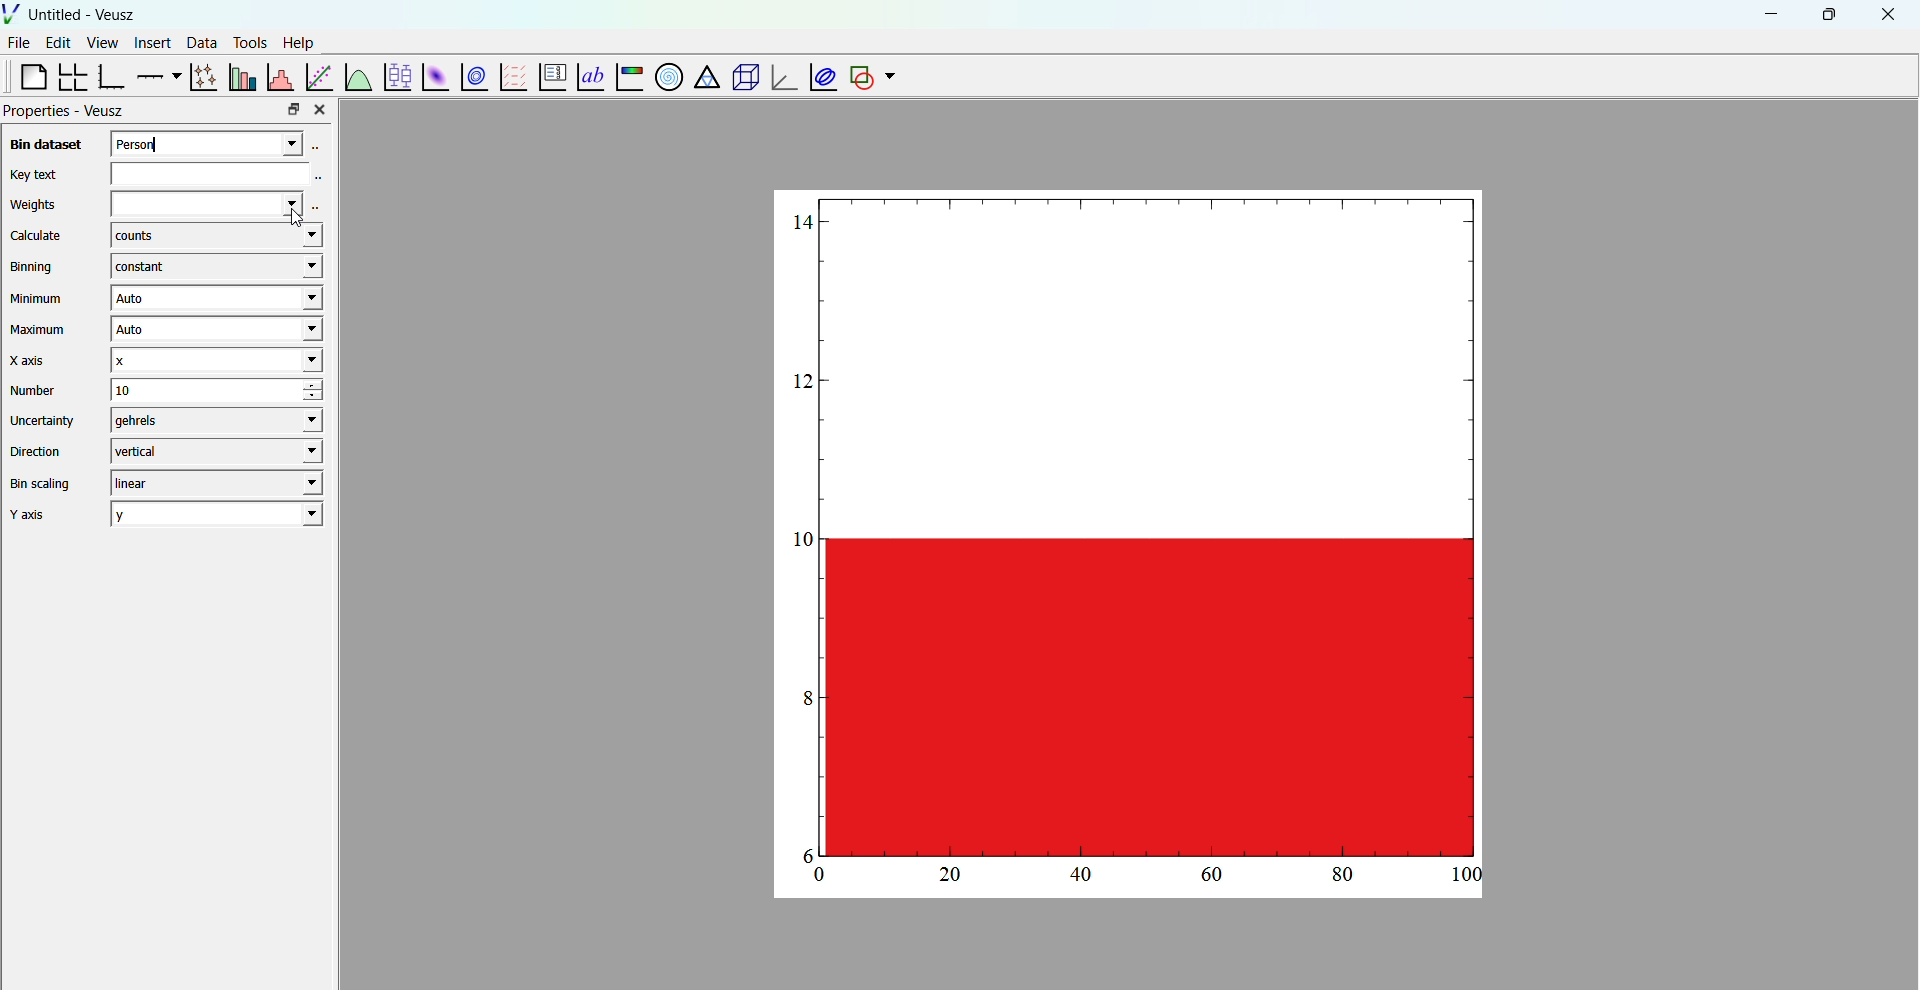 Image resolution: width=1920 pixels, height=990 pixels. Describe the element at coordinates (35, 267) in the screenshot. I see `Binning` at that location.